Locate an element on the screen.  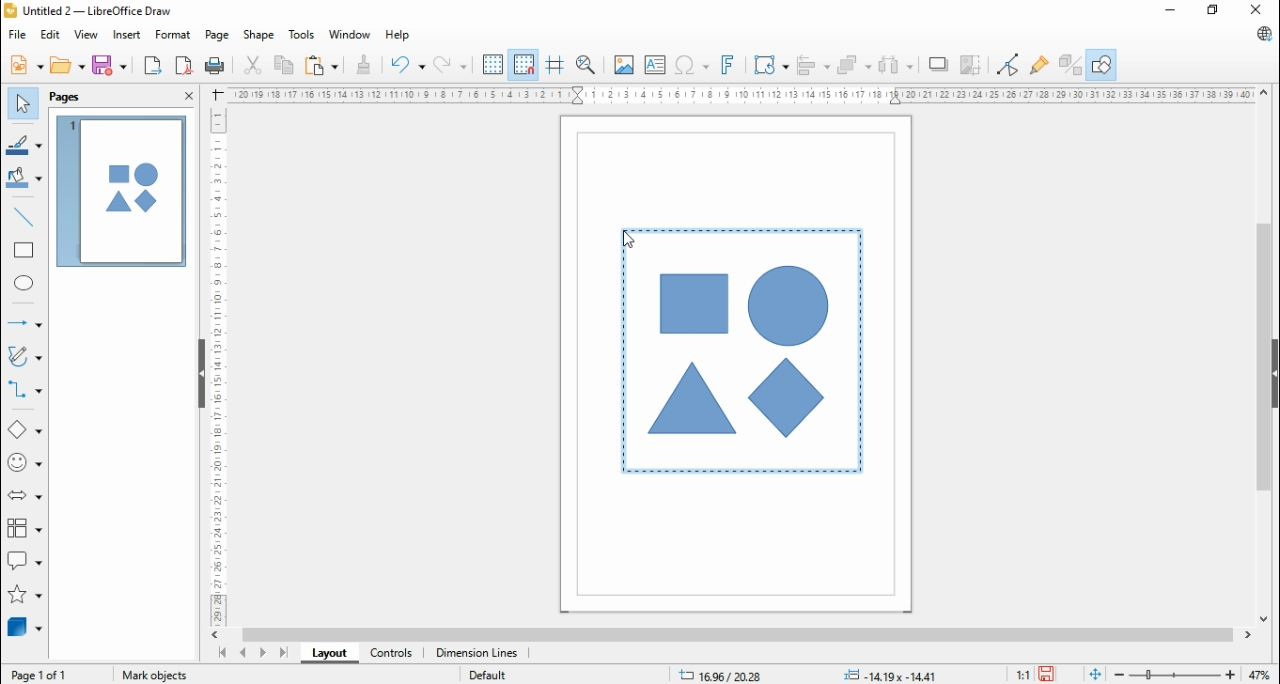
icon and file name is located at coordinates (90, 10).